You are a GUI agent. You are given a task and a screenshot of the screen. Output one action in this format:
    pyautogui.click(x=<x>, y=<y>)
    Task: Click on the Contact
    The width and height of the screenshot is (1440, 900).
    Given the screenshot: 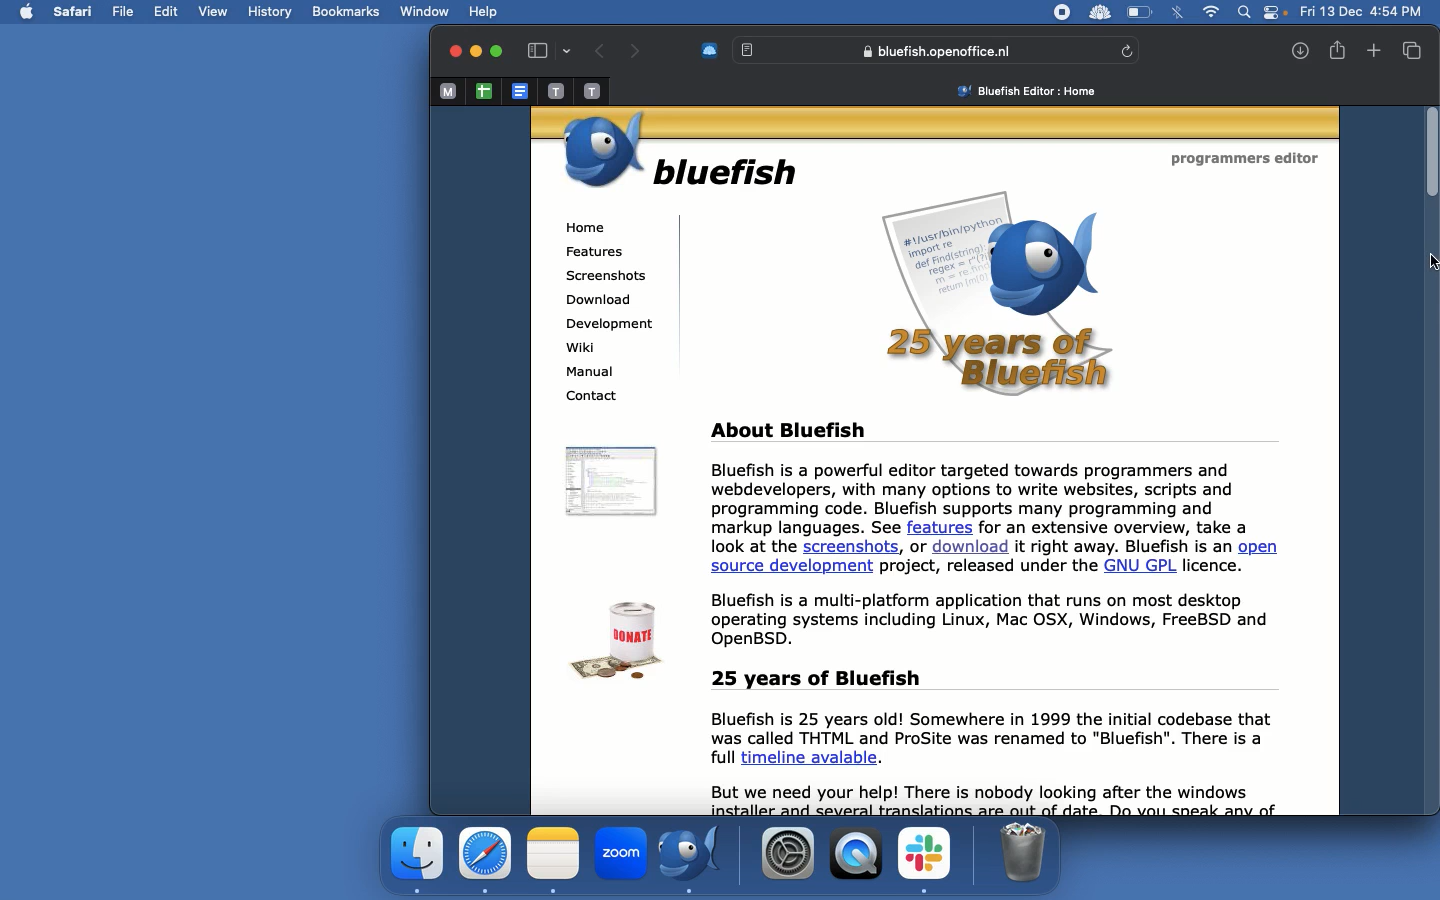 What is the action you would take?
    pyautogui.click(x=586, y=397)
    